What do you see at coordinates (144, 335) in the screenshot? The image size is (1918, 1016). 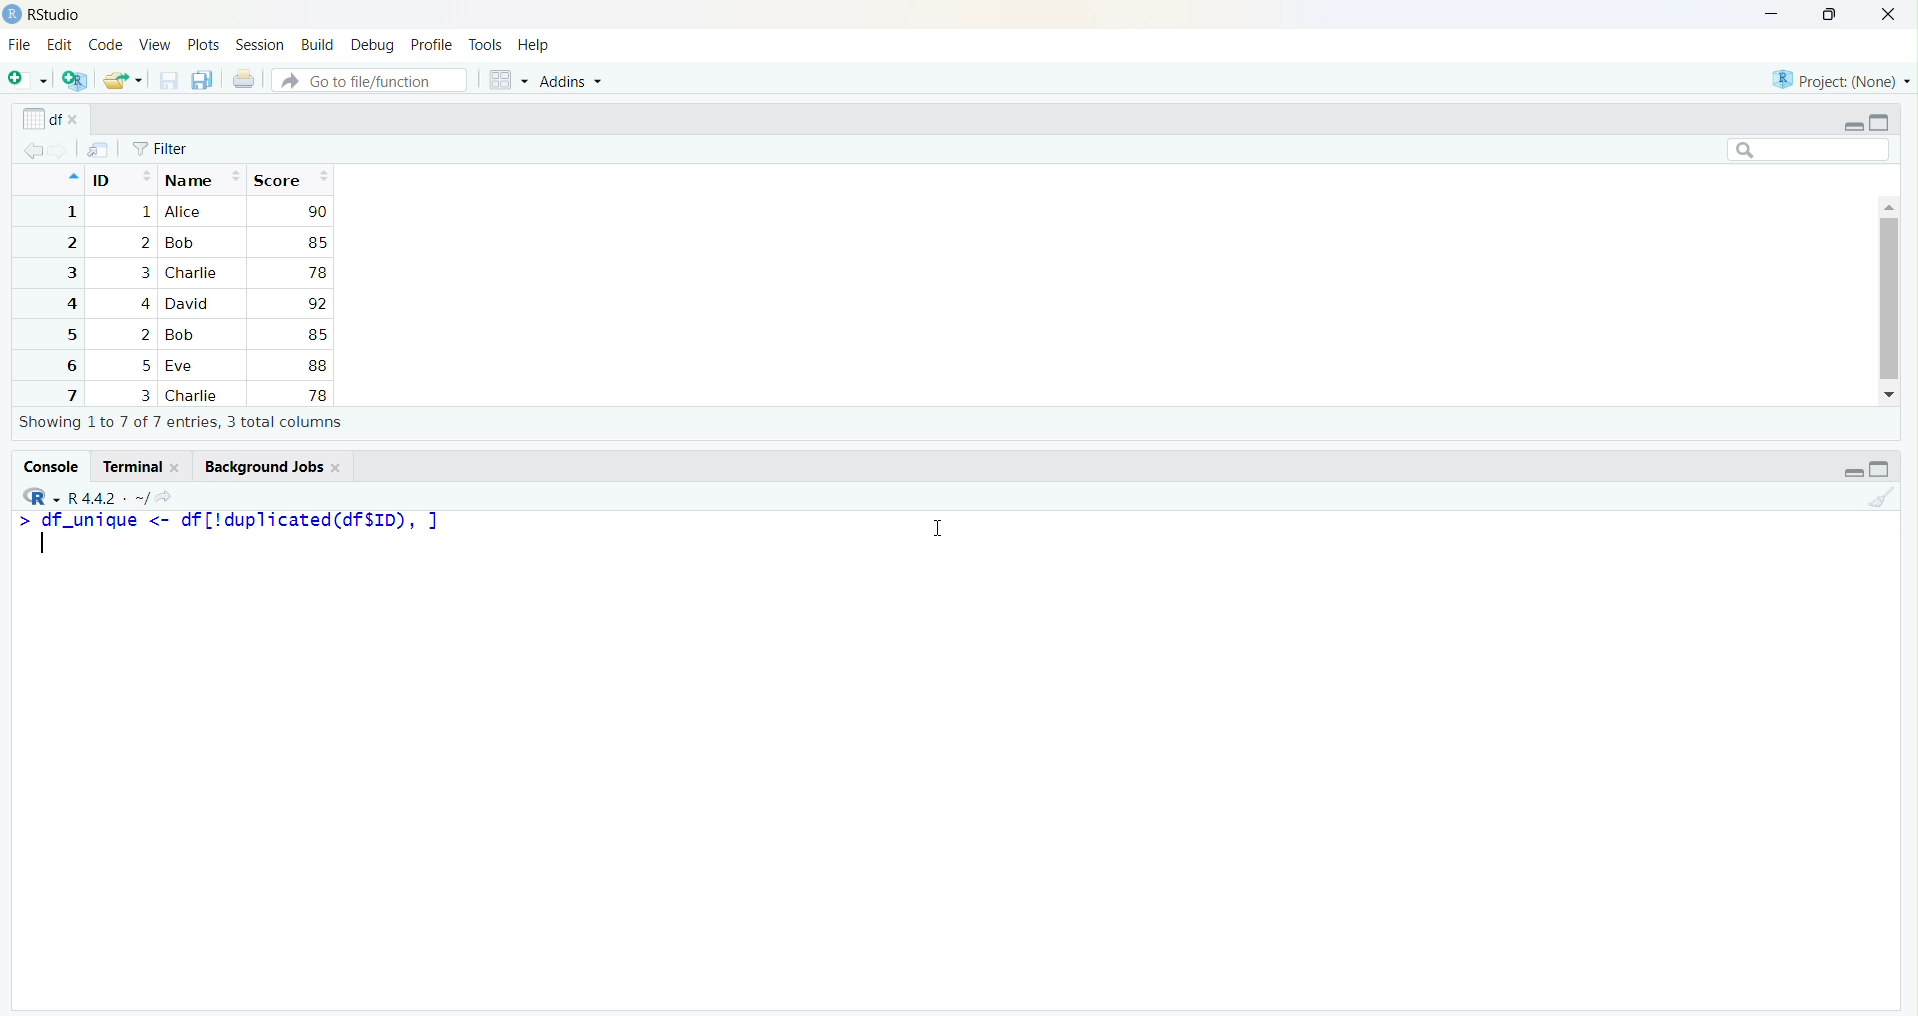 I see `2` at bounding box center [144, 335].